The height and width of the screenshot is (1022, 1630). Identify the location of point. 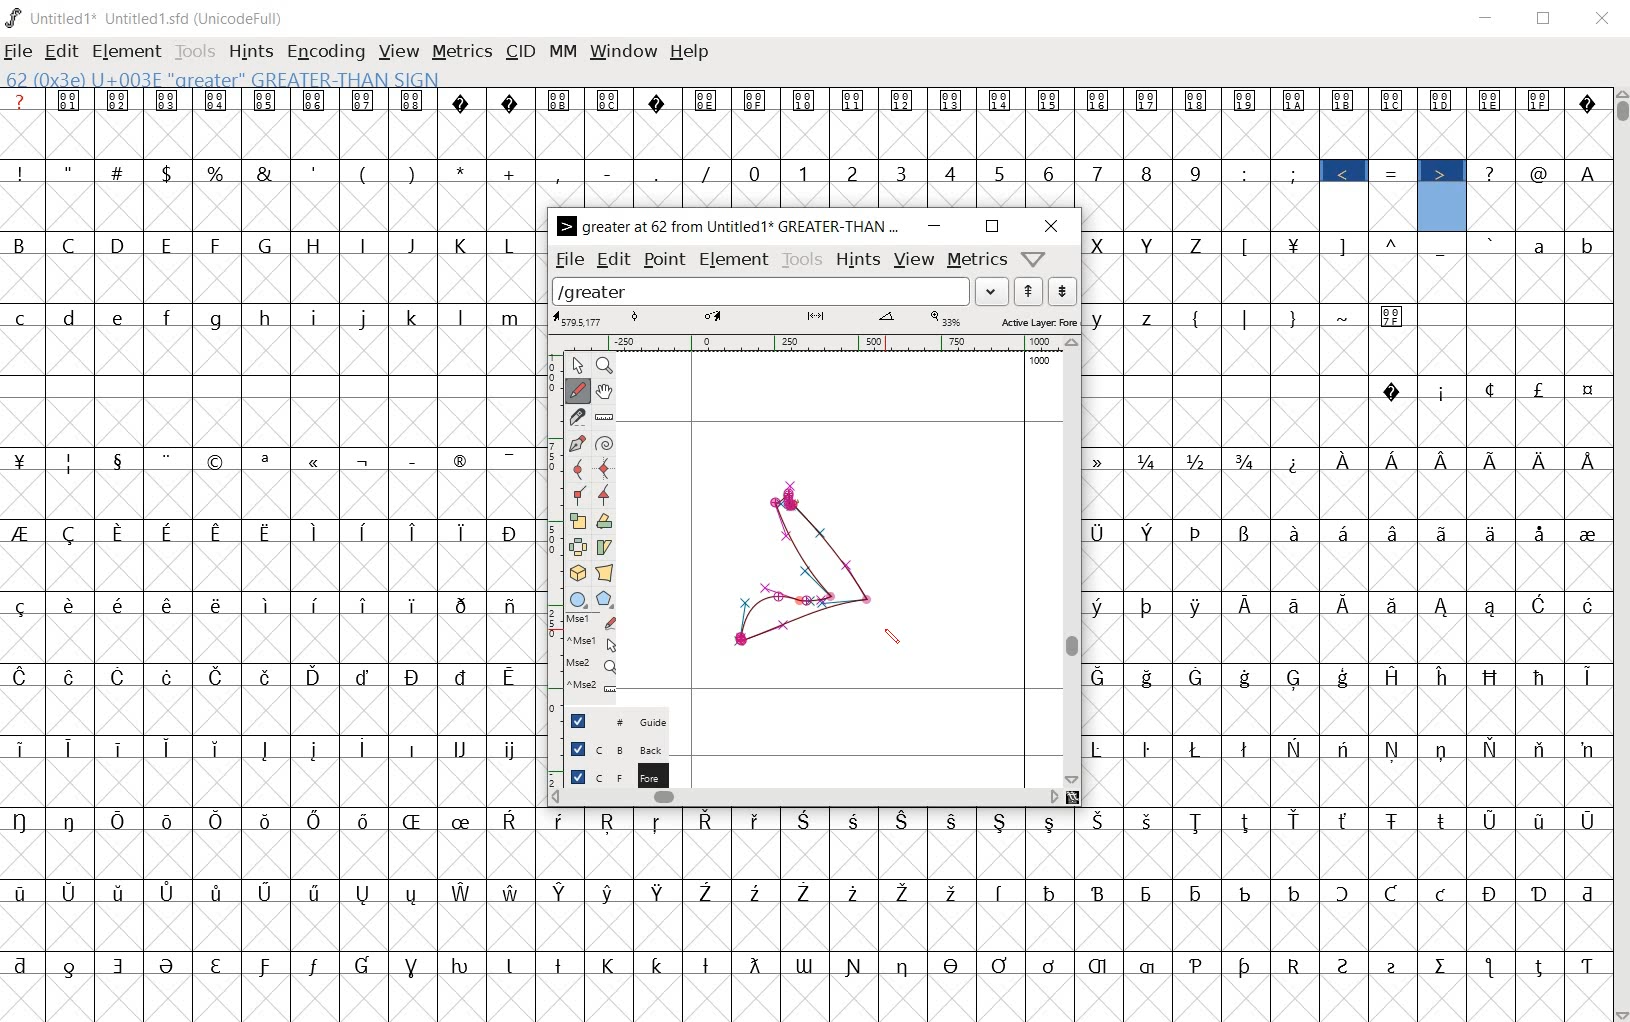
(665, 260).